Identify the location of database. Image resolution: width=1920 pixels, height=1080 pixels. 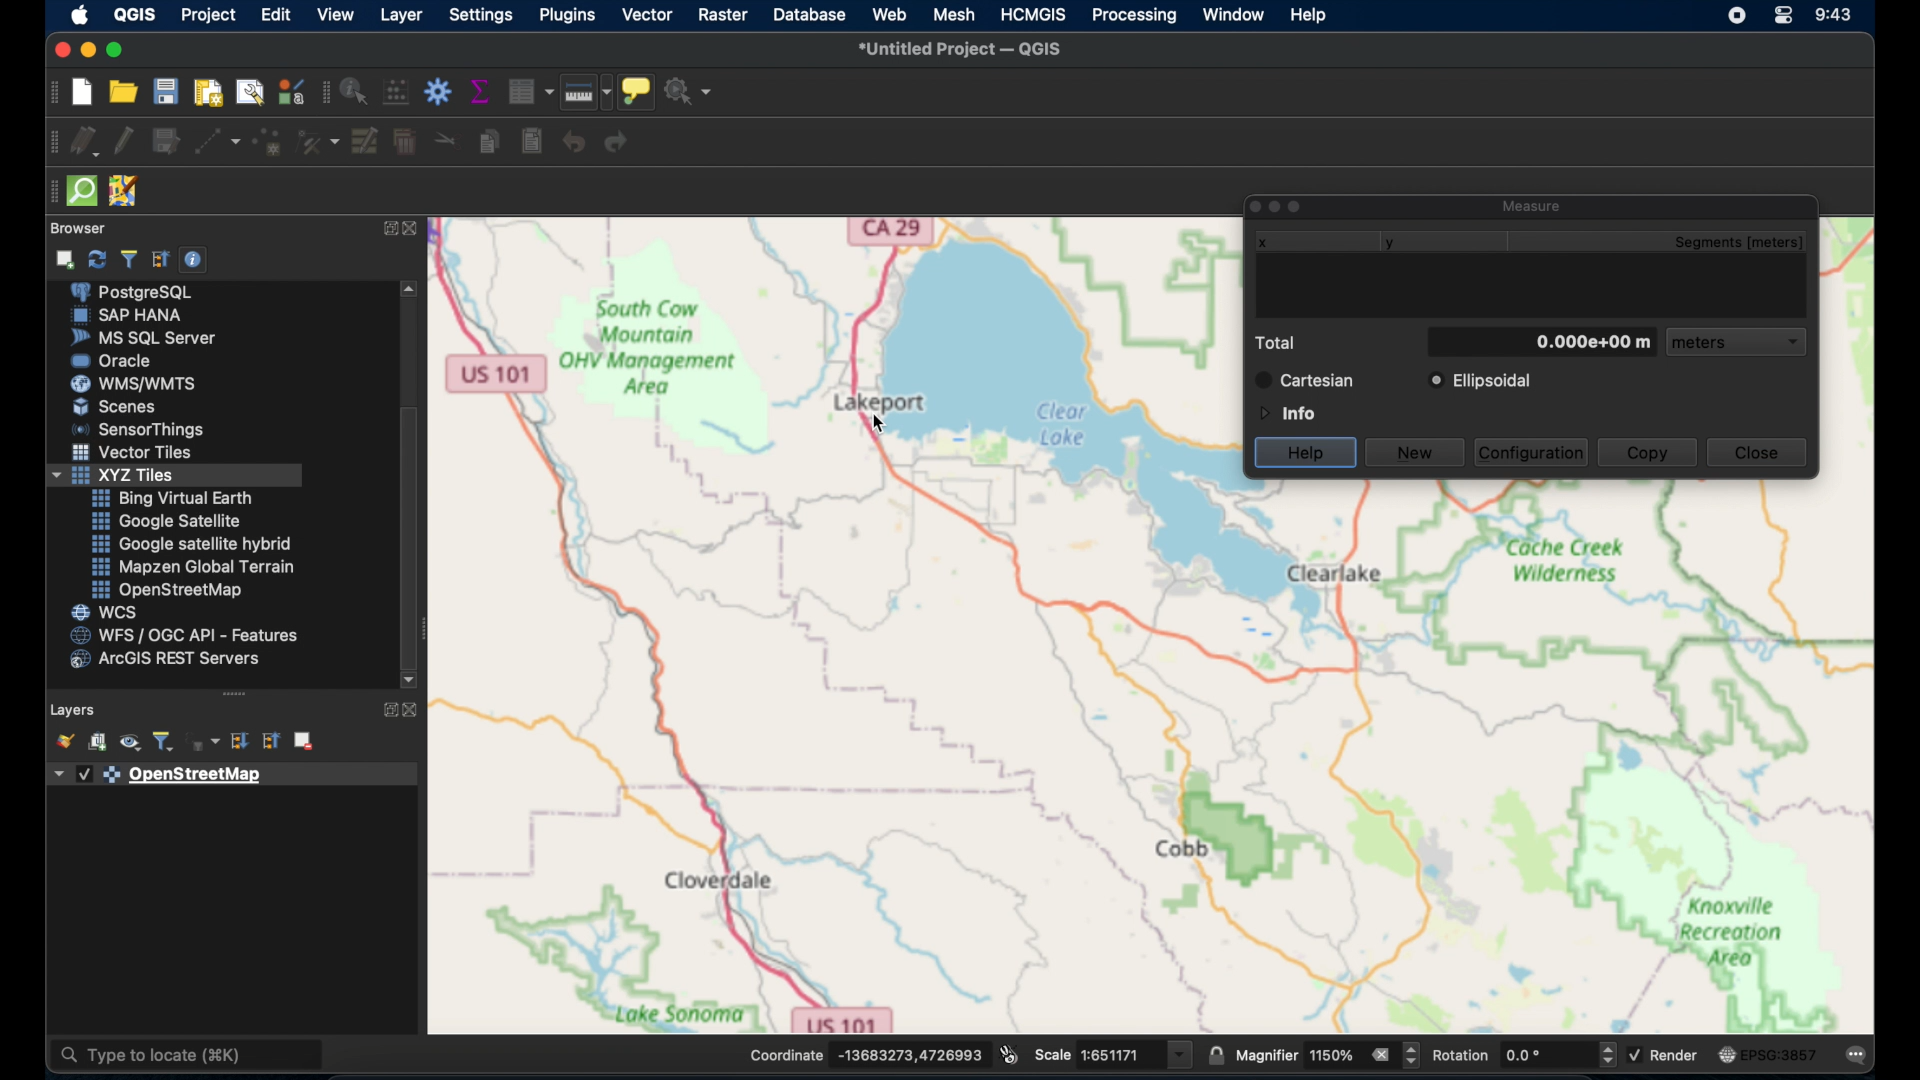
(812, 14).